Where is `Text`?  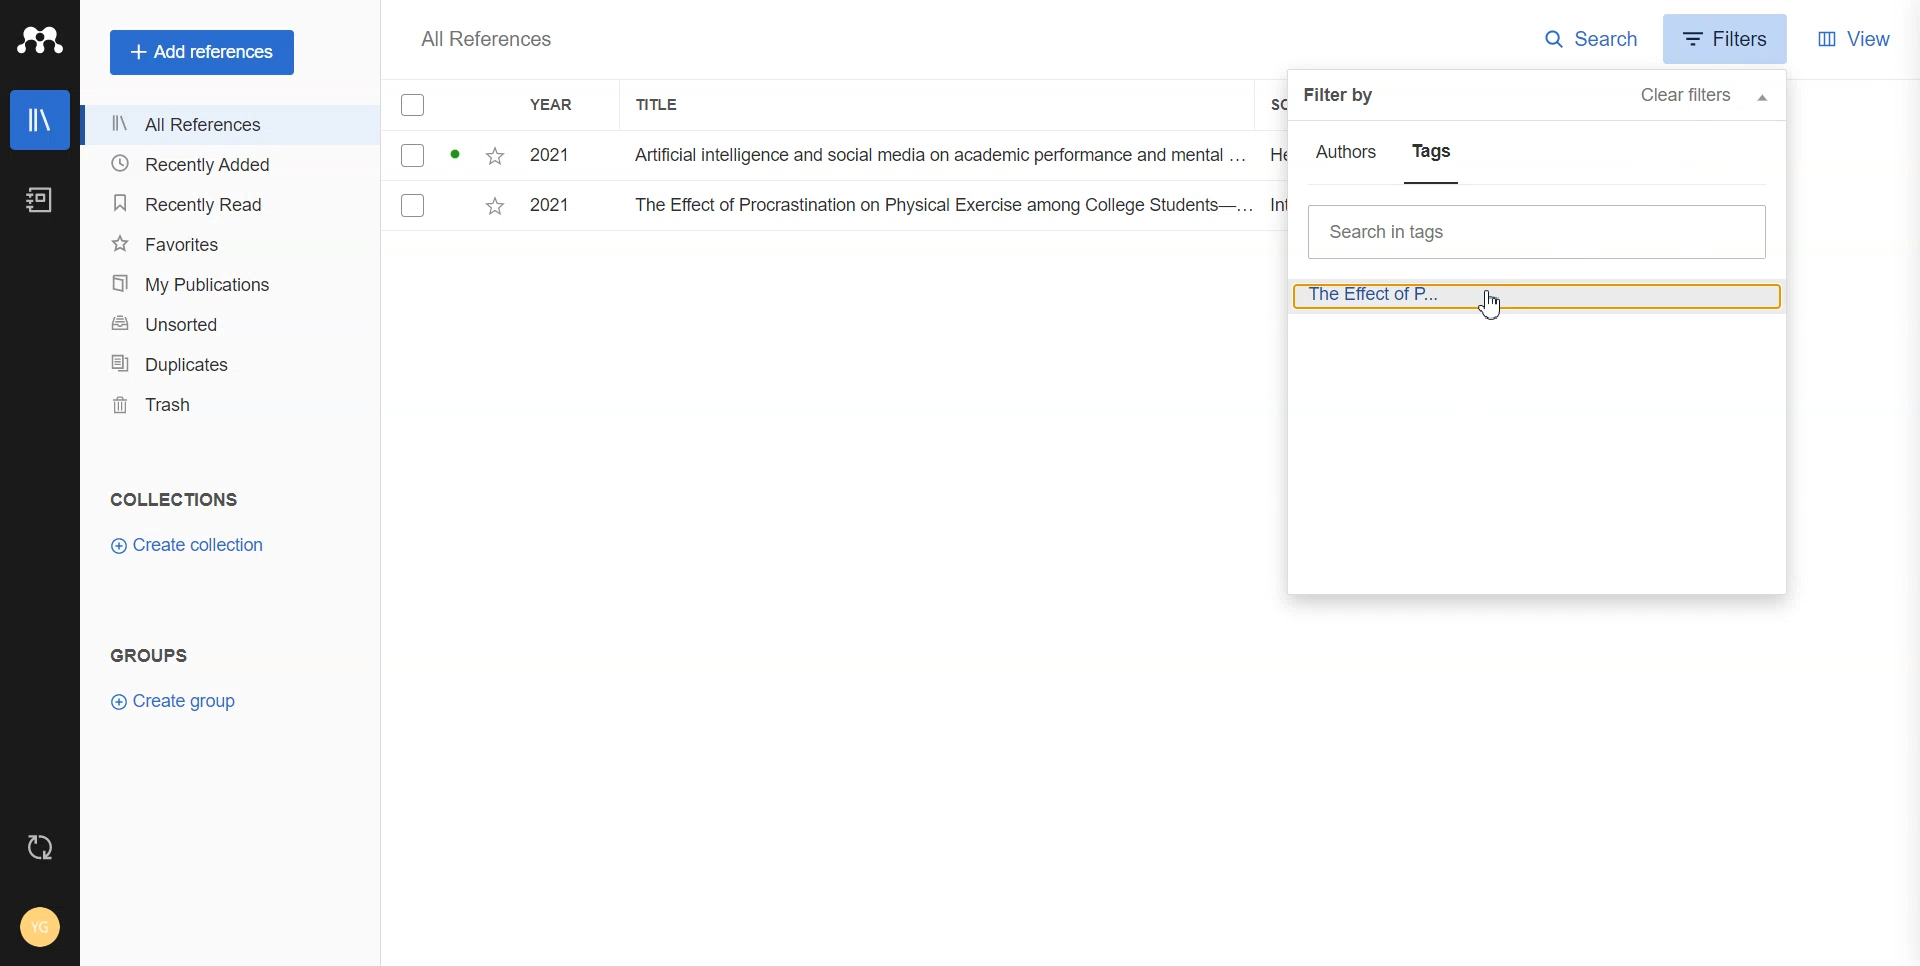 Text is located at coordinates (178, 499).